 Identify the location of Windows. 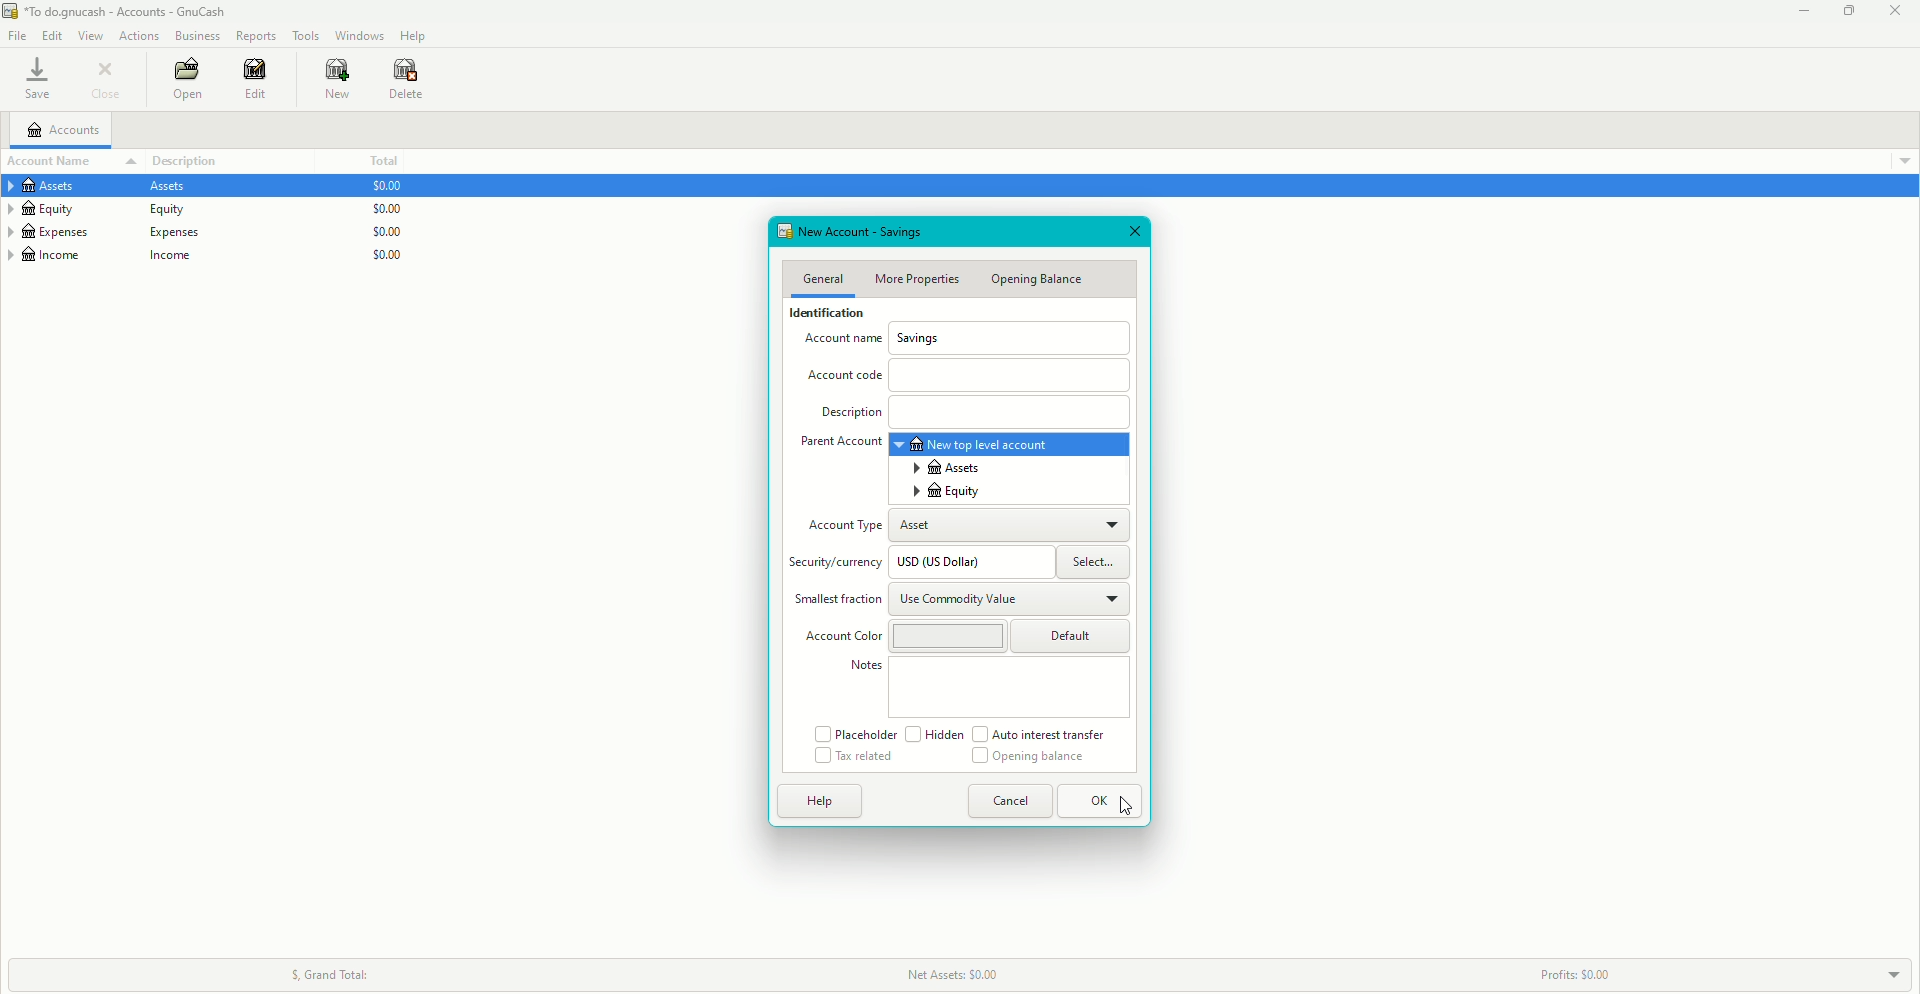
(358, 34).